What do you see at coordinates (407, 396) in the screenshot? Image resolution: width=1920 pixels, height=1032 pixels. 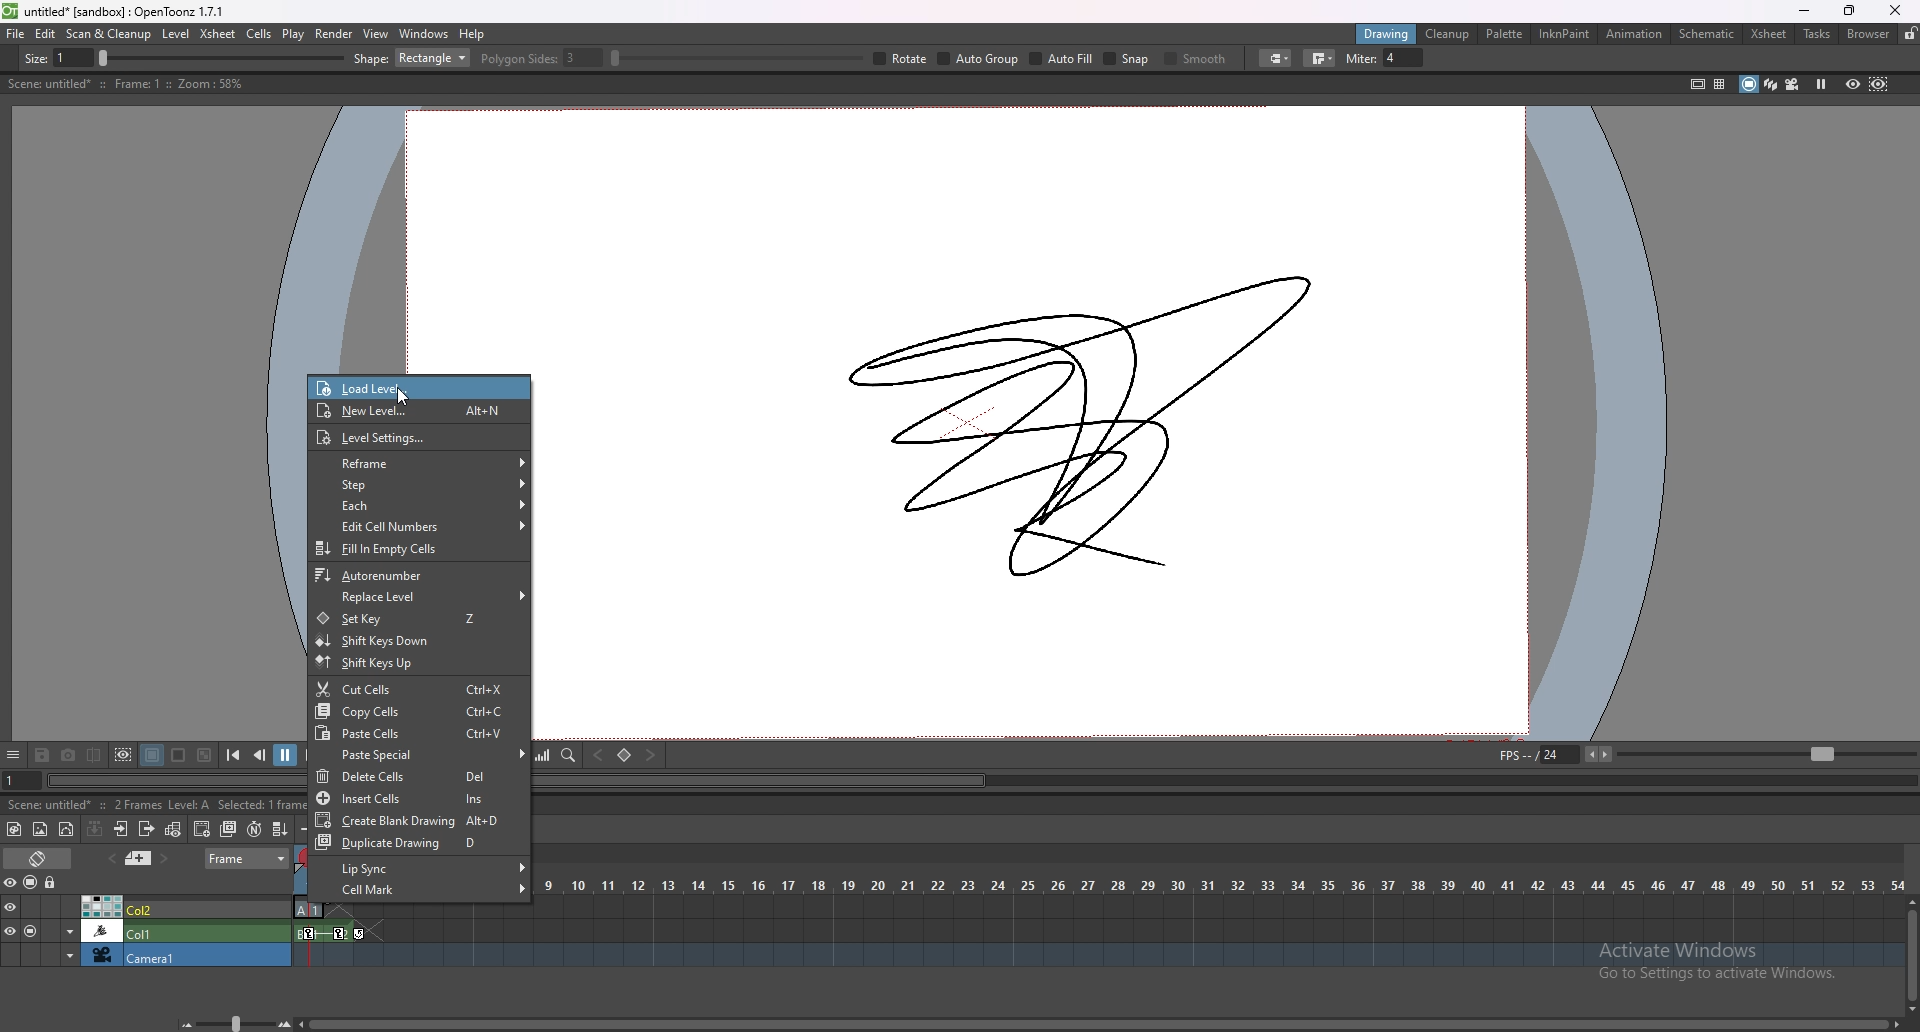 I see `cursor` at bounding box center [407, 396].